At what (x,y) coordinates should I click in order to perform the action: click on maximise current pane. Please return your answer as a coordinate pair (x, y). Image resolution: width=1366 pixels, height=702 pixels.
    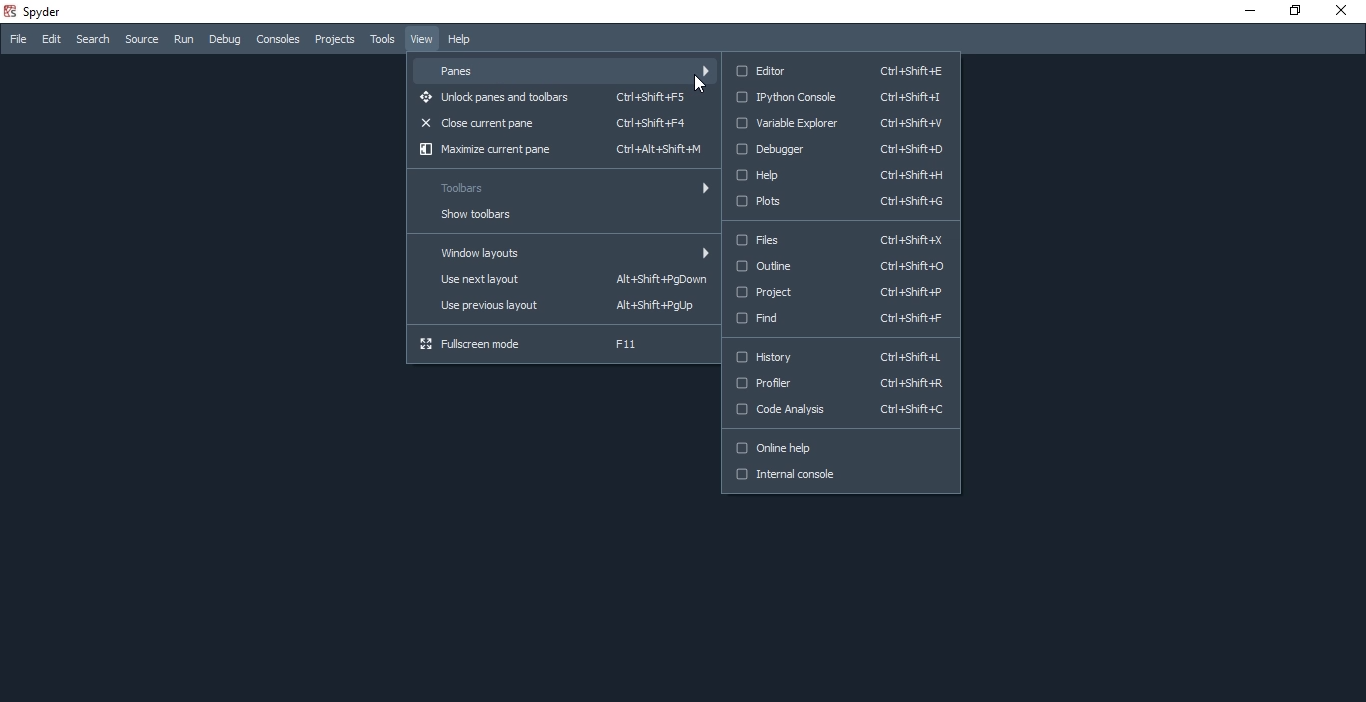
    Looking at the image, I should click on (559, 151).